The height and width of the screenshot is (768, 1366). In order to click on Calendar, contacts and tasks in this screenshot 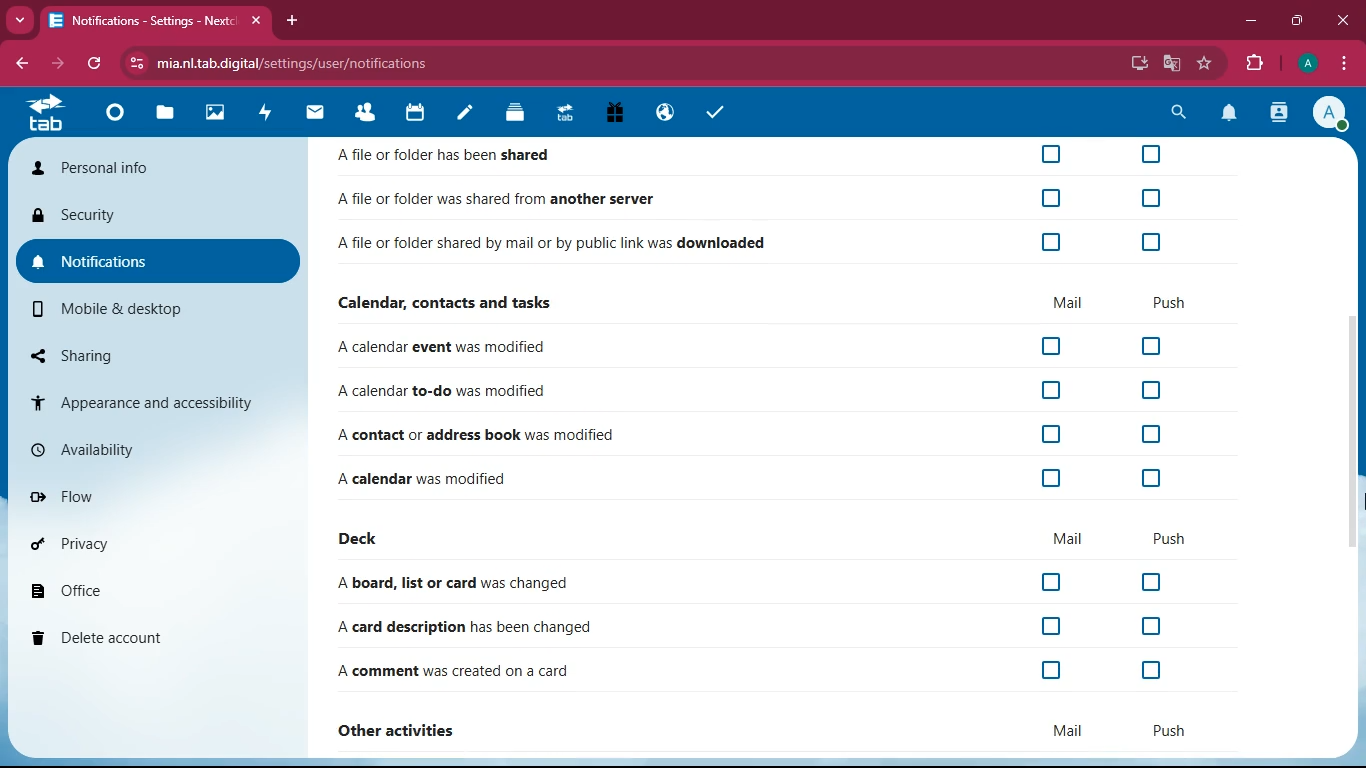, I will do `click(457, 304)`.